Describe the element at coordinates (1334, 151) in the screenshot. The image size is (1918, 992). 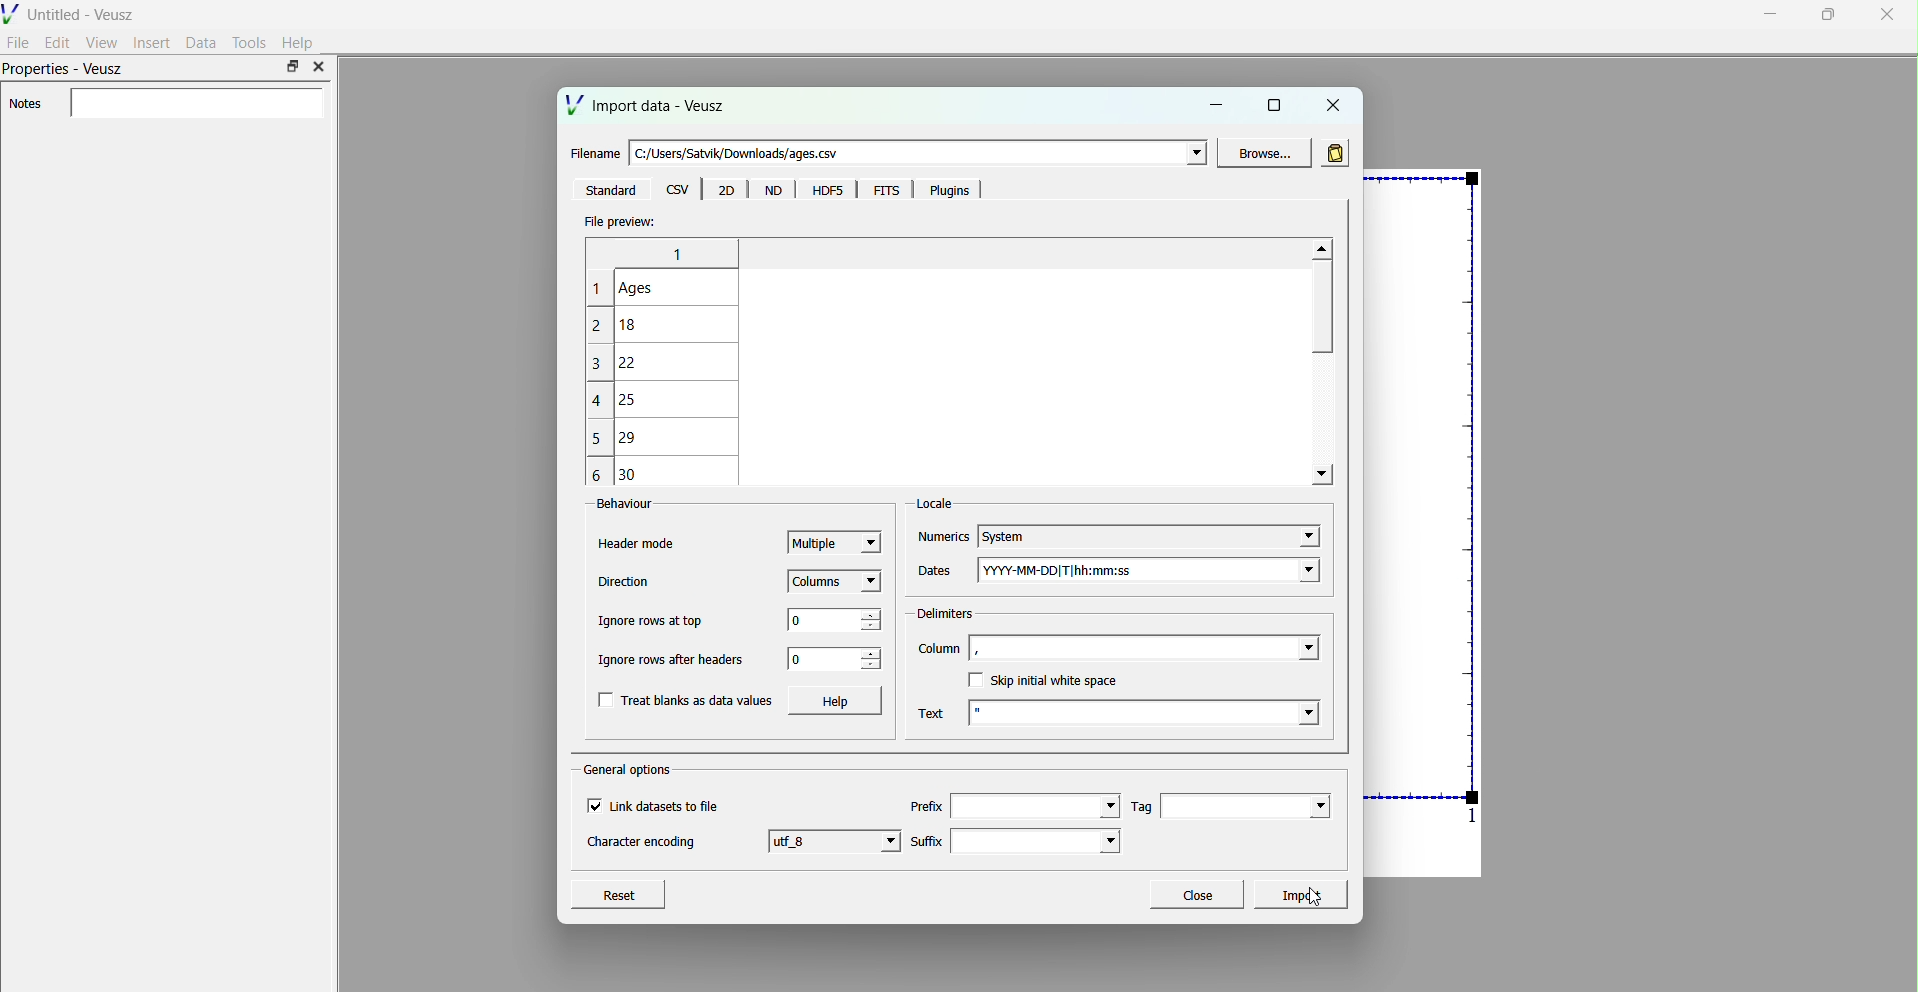
I see `read in data from clipboard rather than in file` at that location.